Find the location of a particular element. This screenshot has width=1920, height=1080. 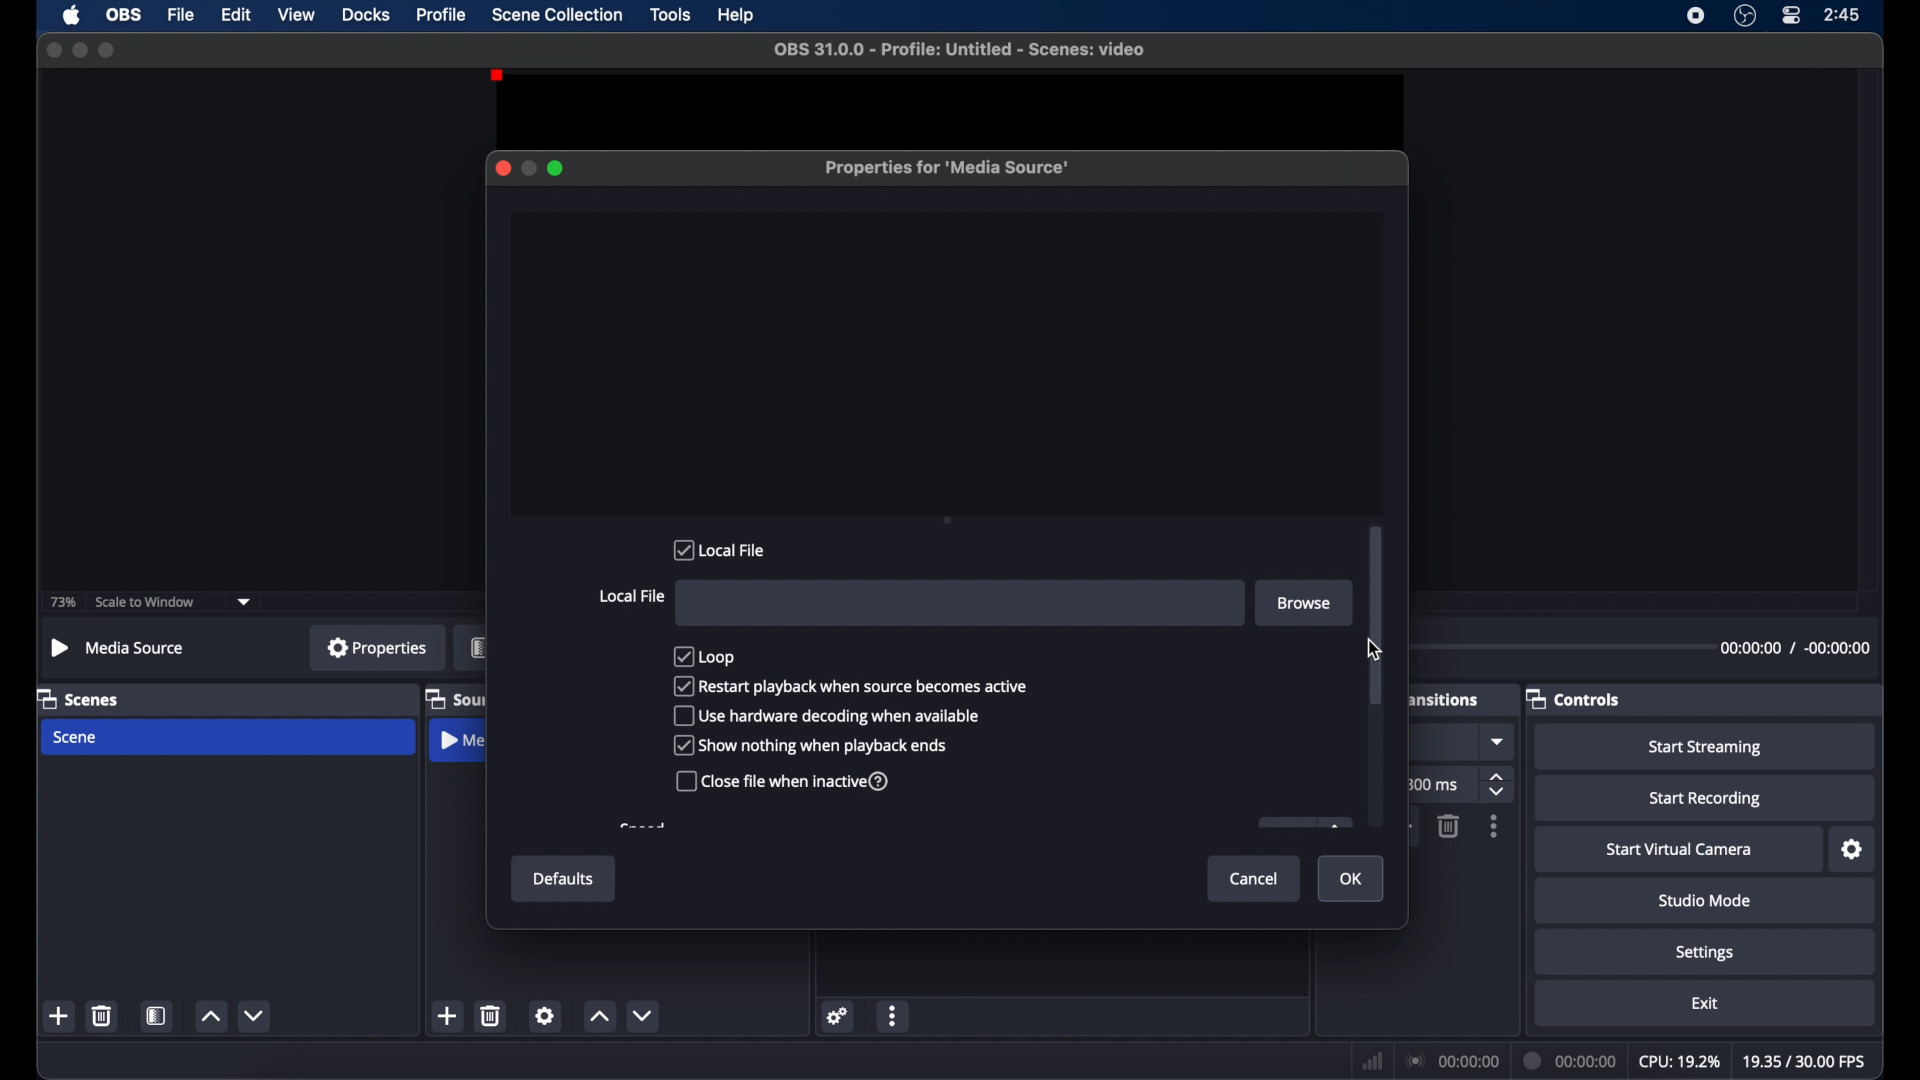

duration is located at coordinates (1570, 1060).